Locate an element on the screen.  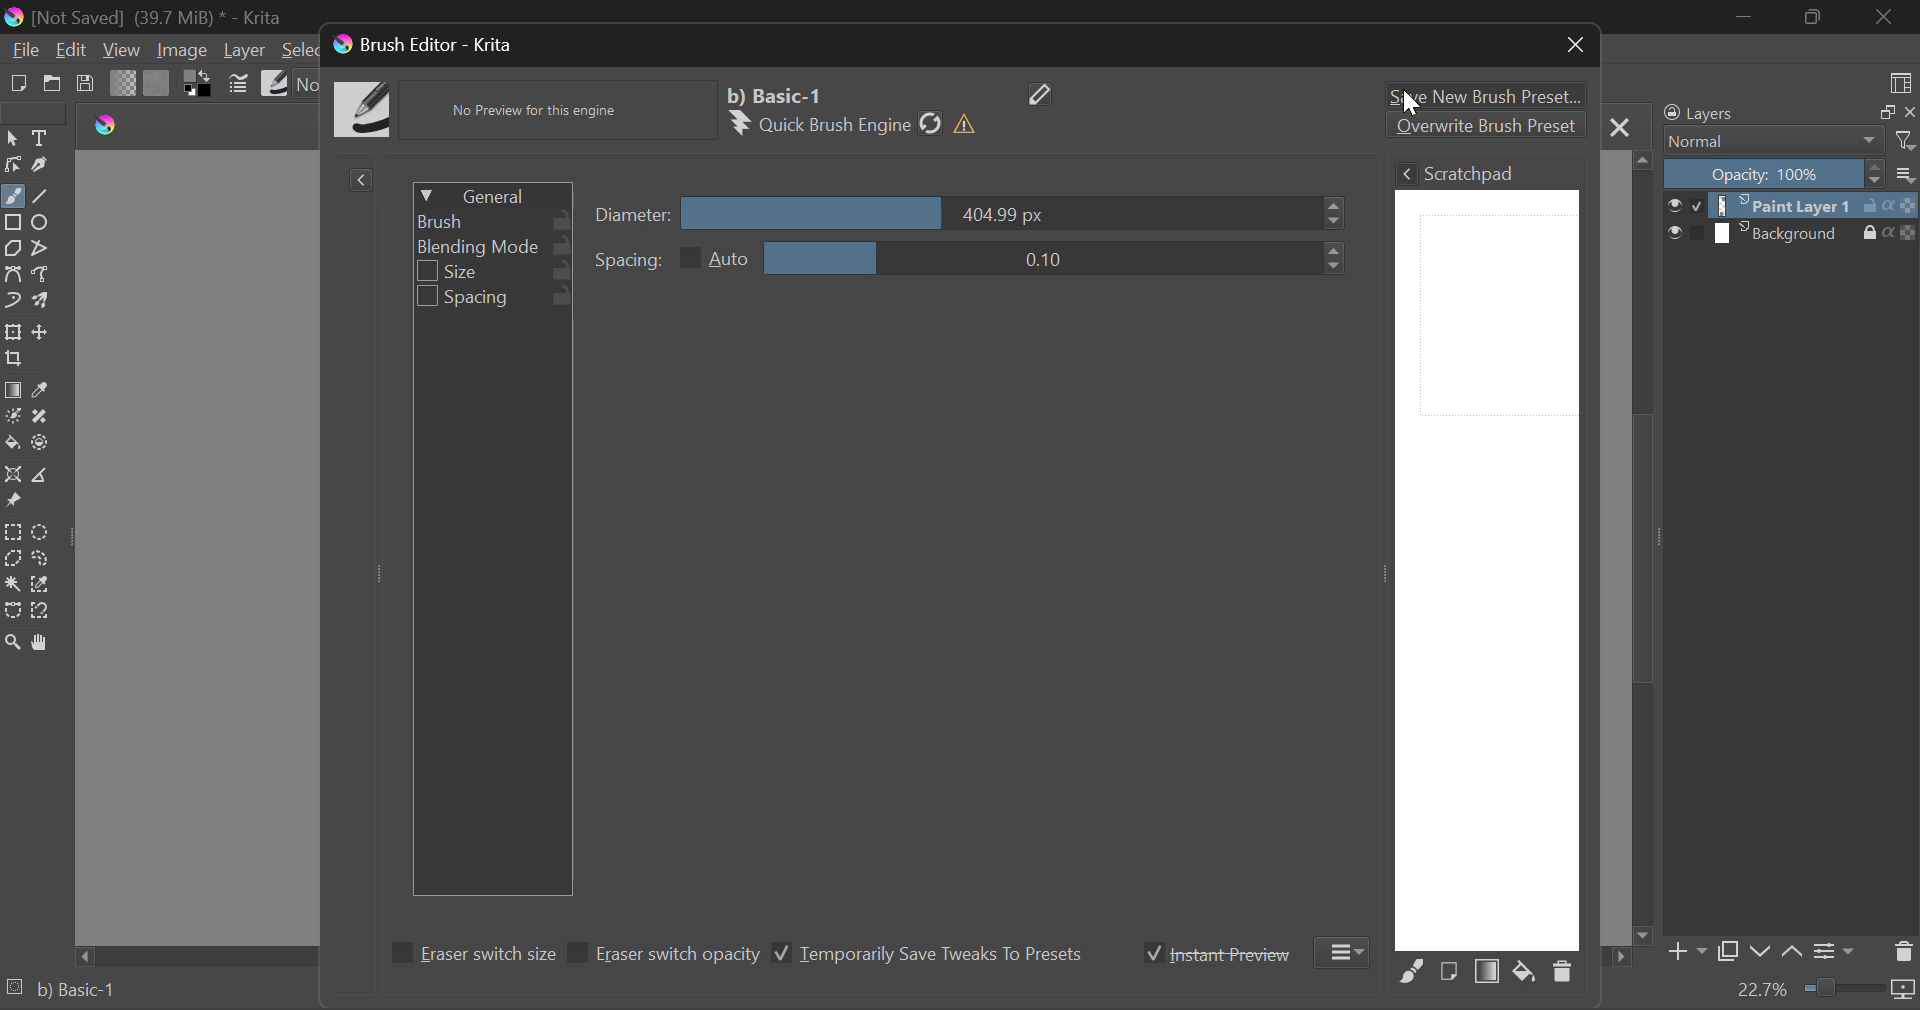
Choose Workspace is located at coordinates (1903, 82).